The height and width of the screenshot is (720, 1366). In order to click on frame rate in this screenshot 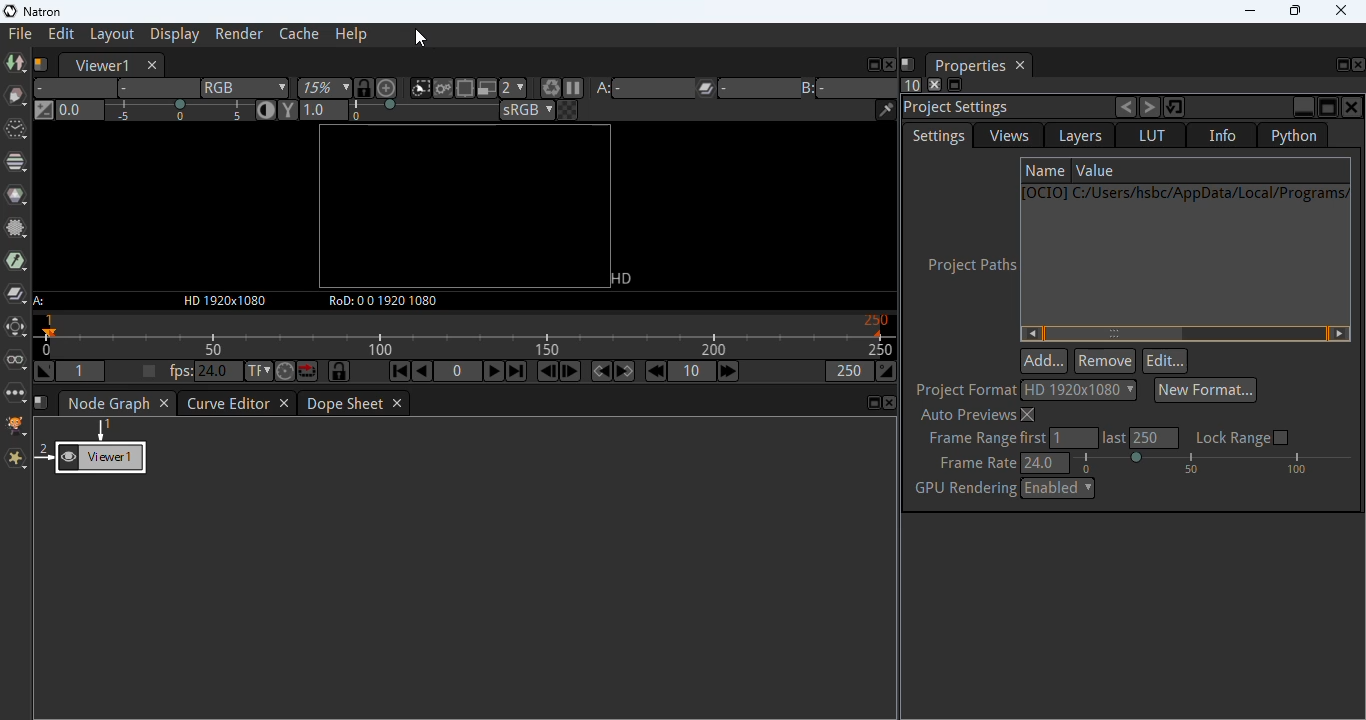, I will do `click(975, 463)`.